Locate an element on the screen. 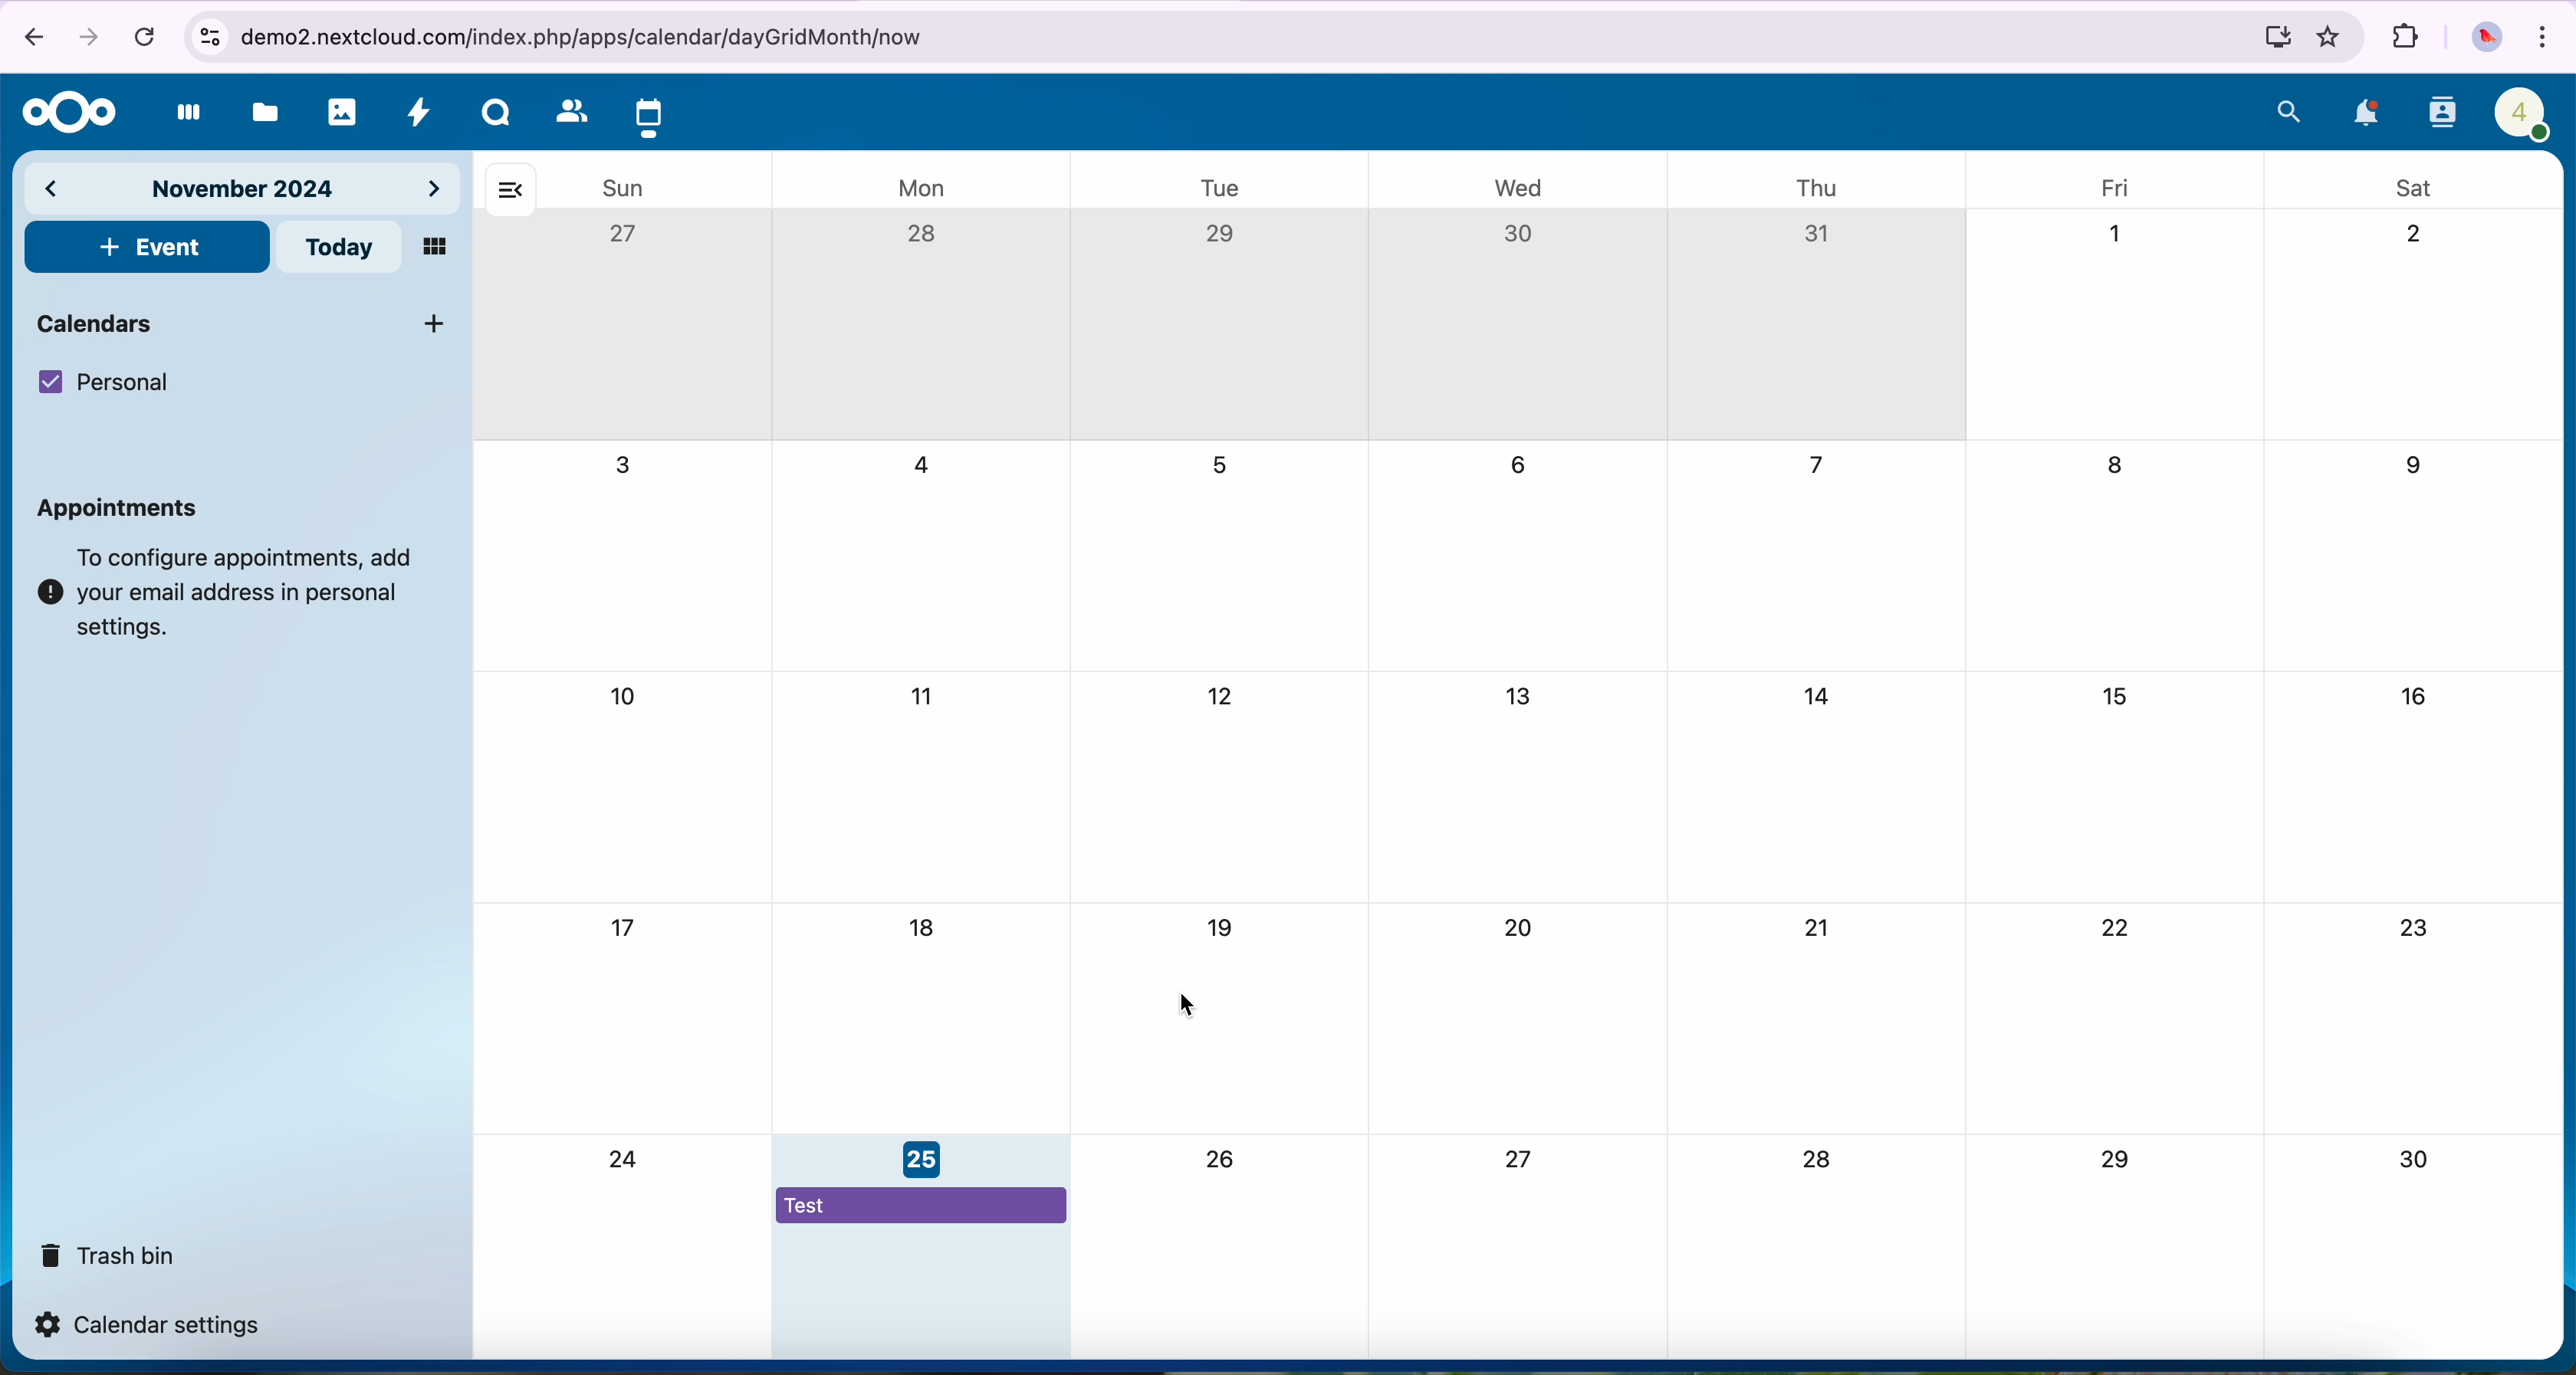 This screenshot has width=2576, height=1375. calendar settings is located at coordinates (154, 1325).